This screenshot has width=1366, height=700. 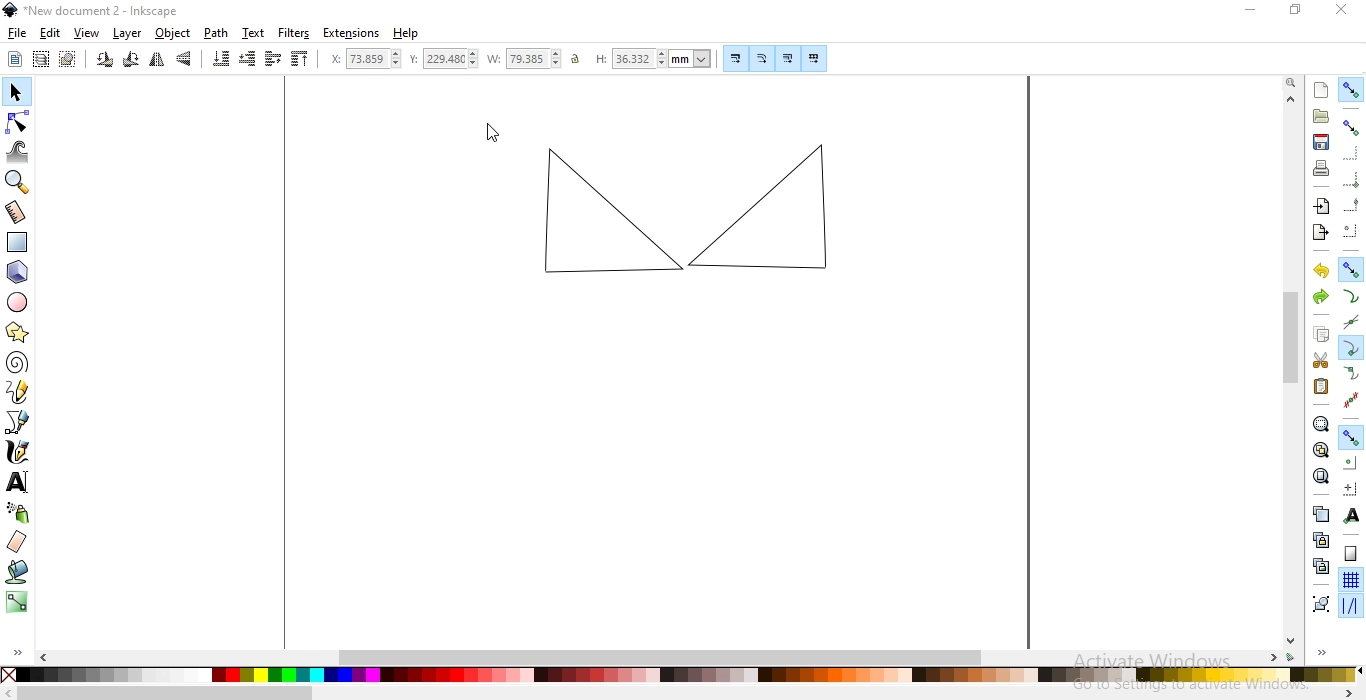 I want to click on spray objects by sculpting or painting, so click(x=18, y=513).